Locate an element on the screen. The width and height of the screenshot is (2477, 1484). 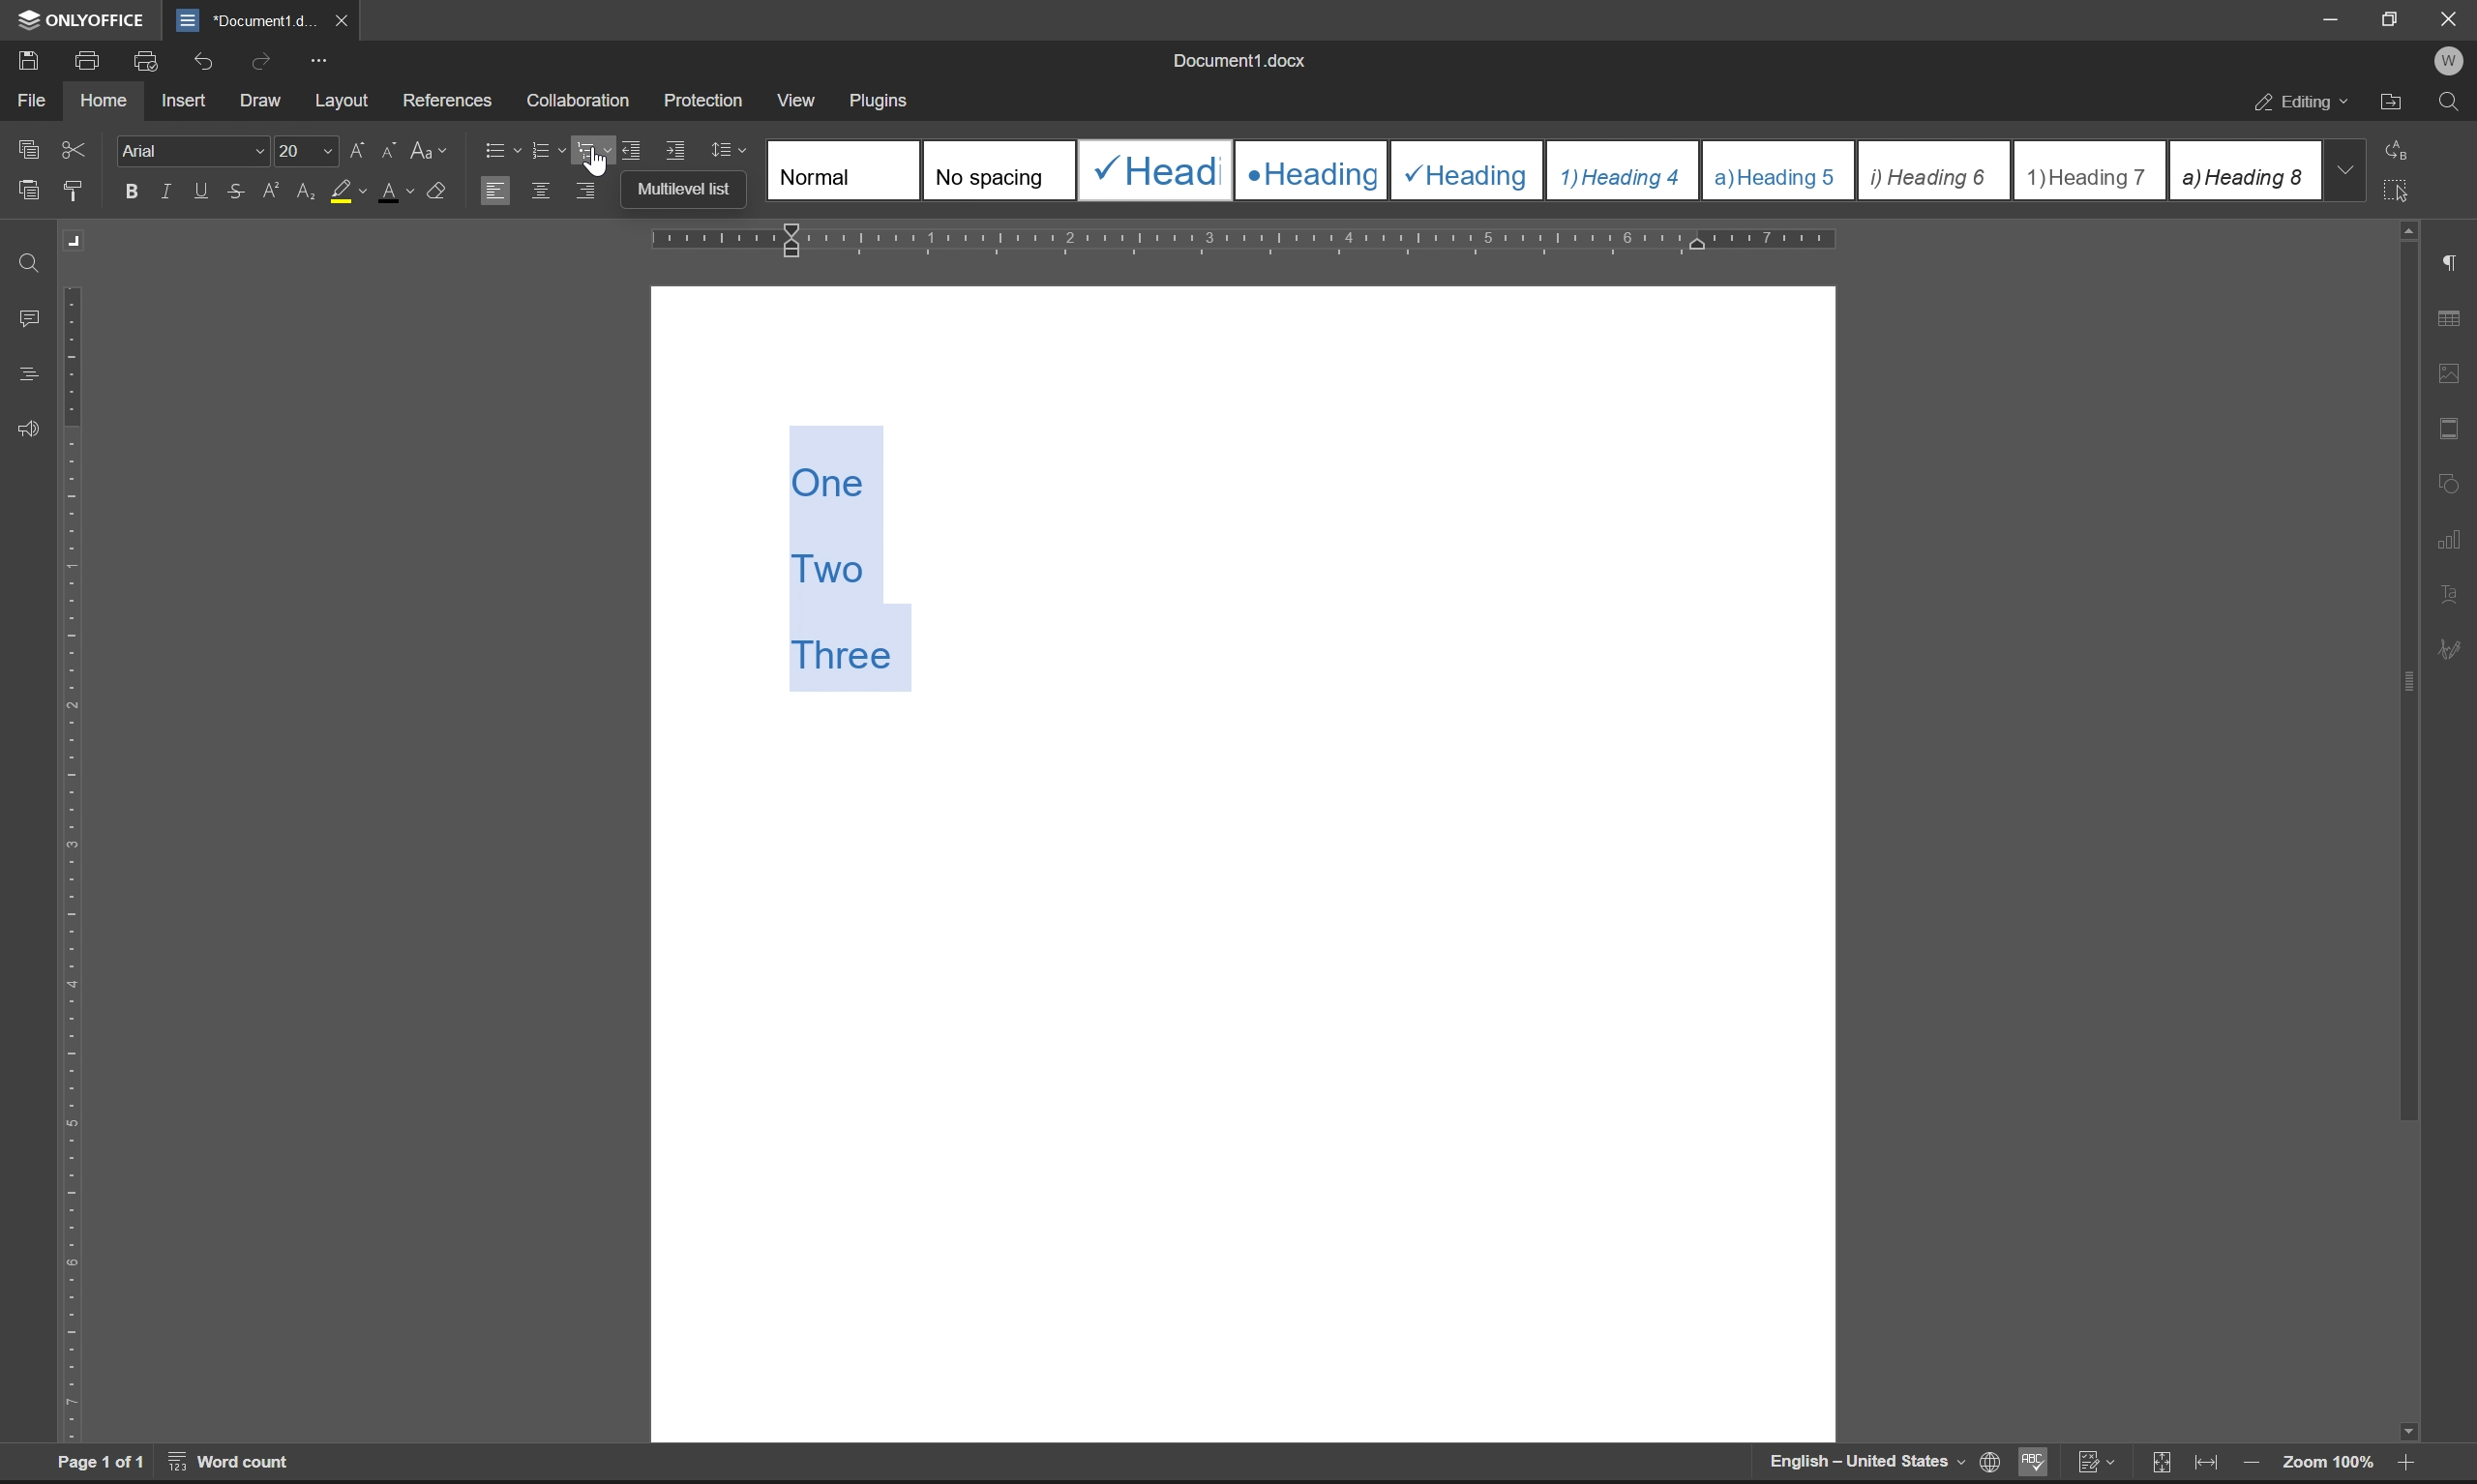
caopy is located at coordinates (25, 153).